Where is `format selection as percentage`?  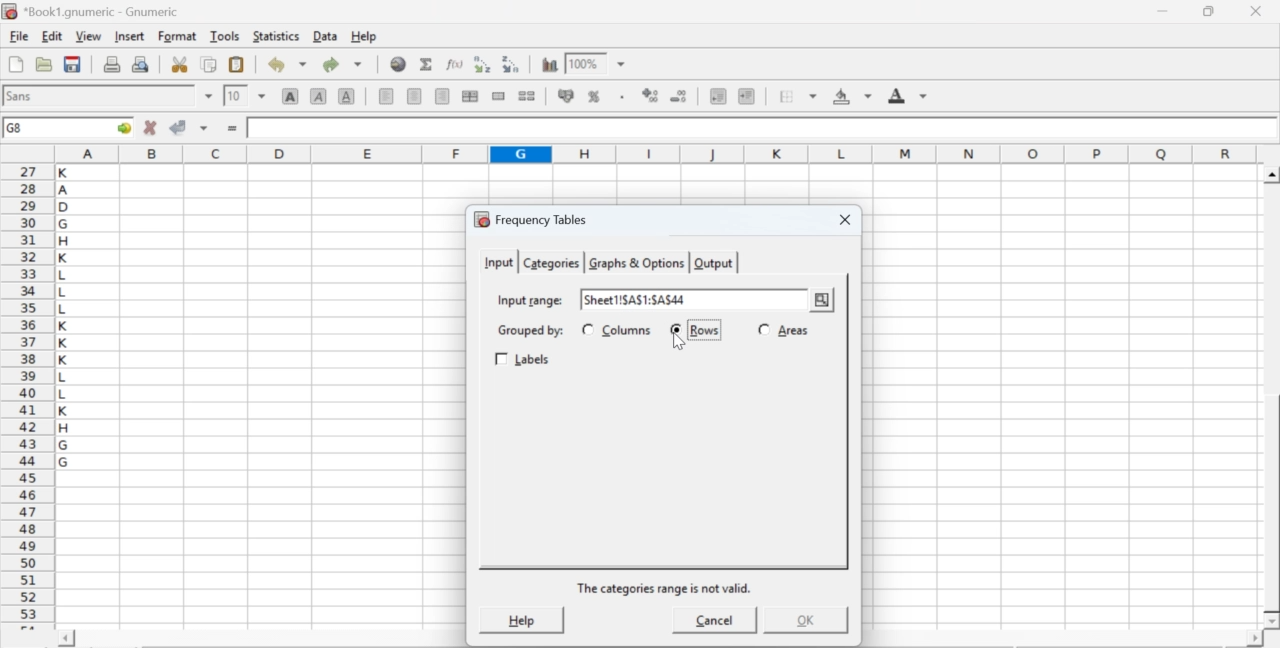 format selection as percentage is located at coordinates (592, 96).